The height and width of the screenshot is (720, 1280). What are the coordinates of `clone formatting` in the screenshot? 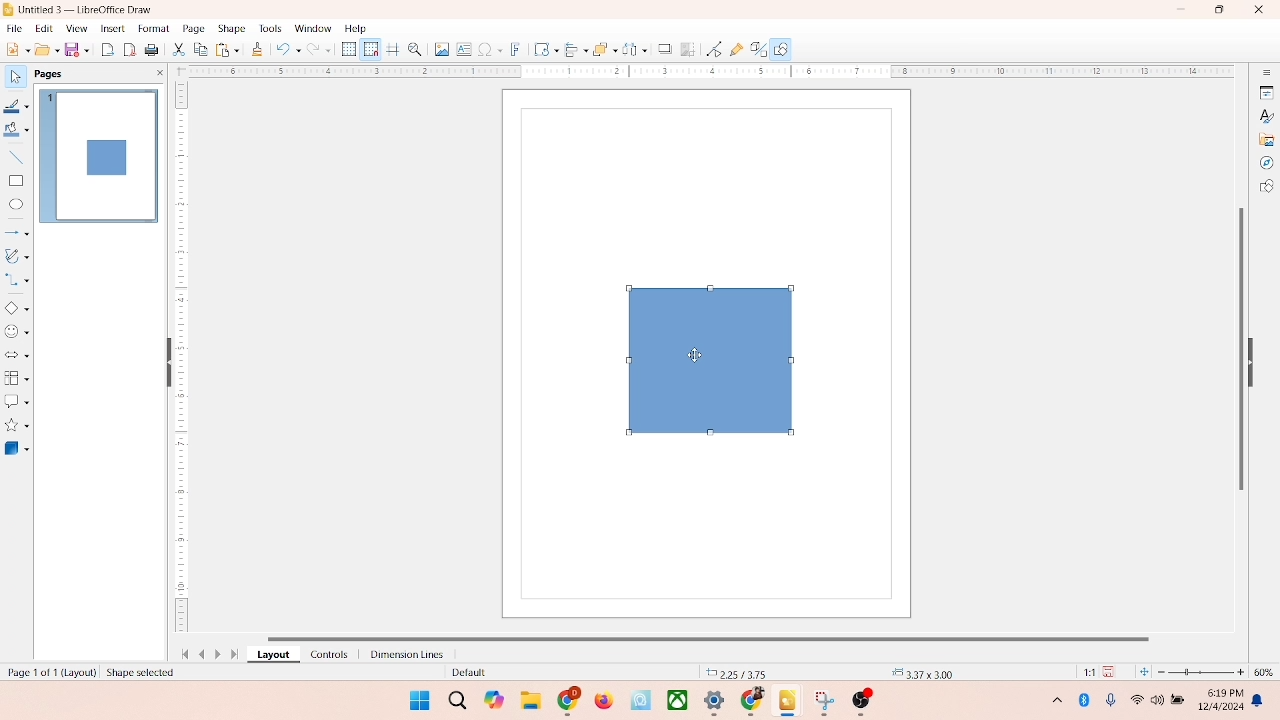 It's located at (256, 49).